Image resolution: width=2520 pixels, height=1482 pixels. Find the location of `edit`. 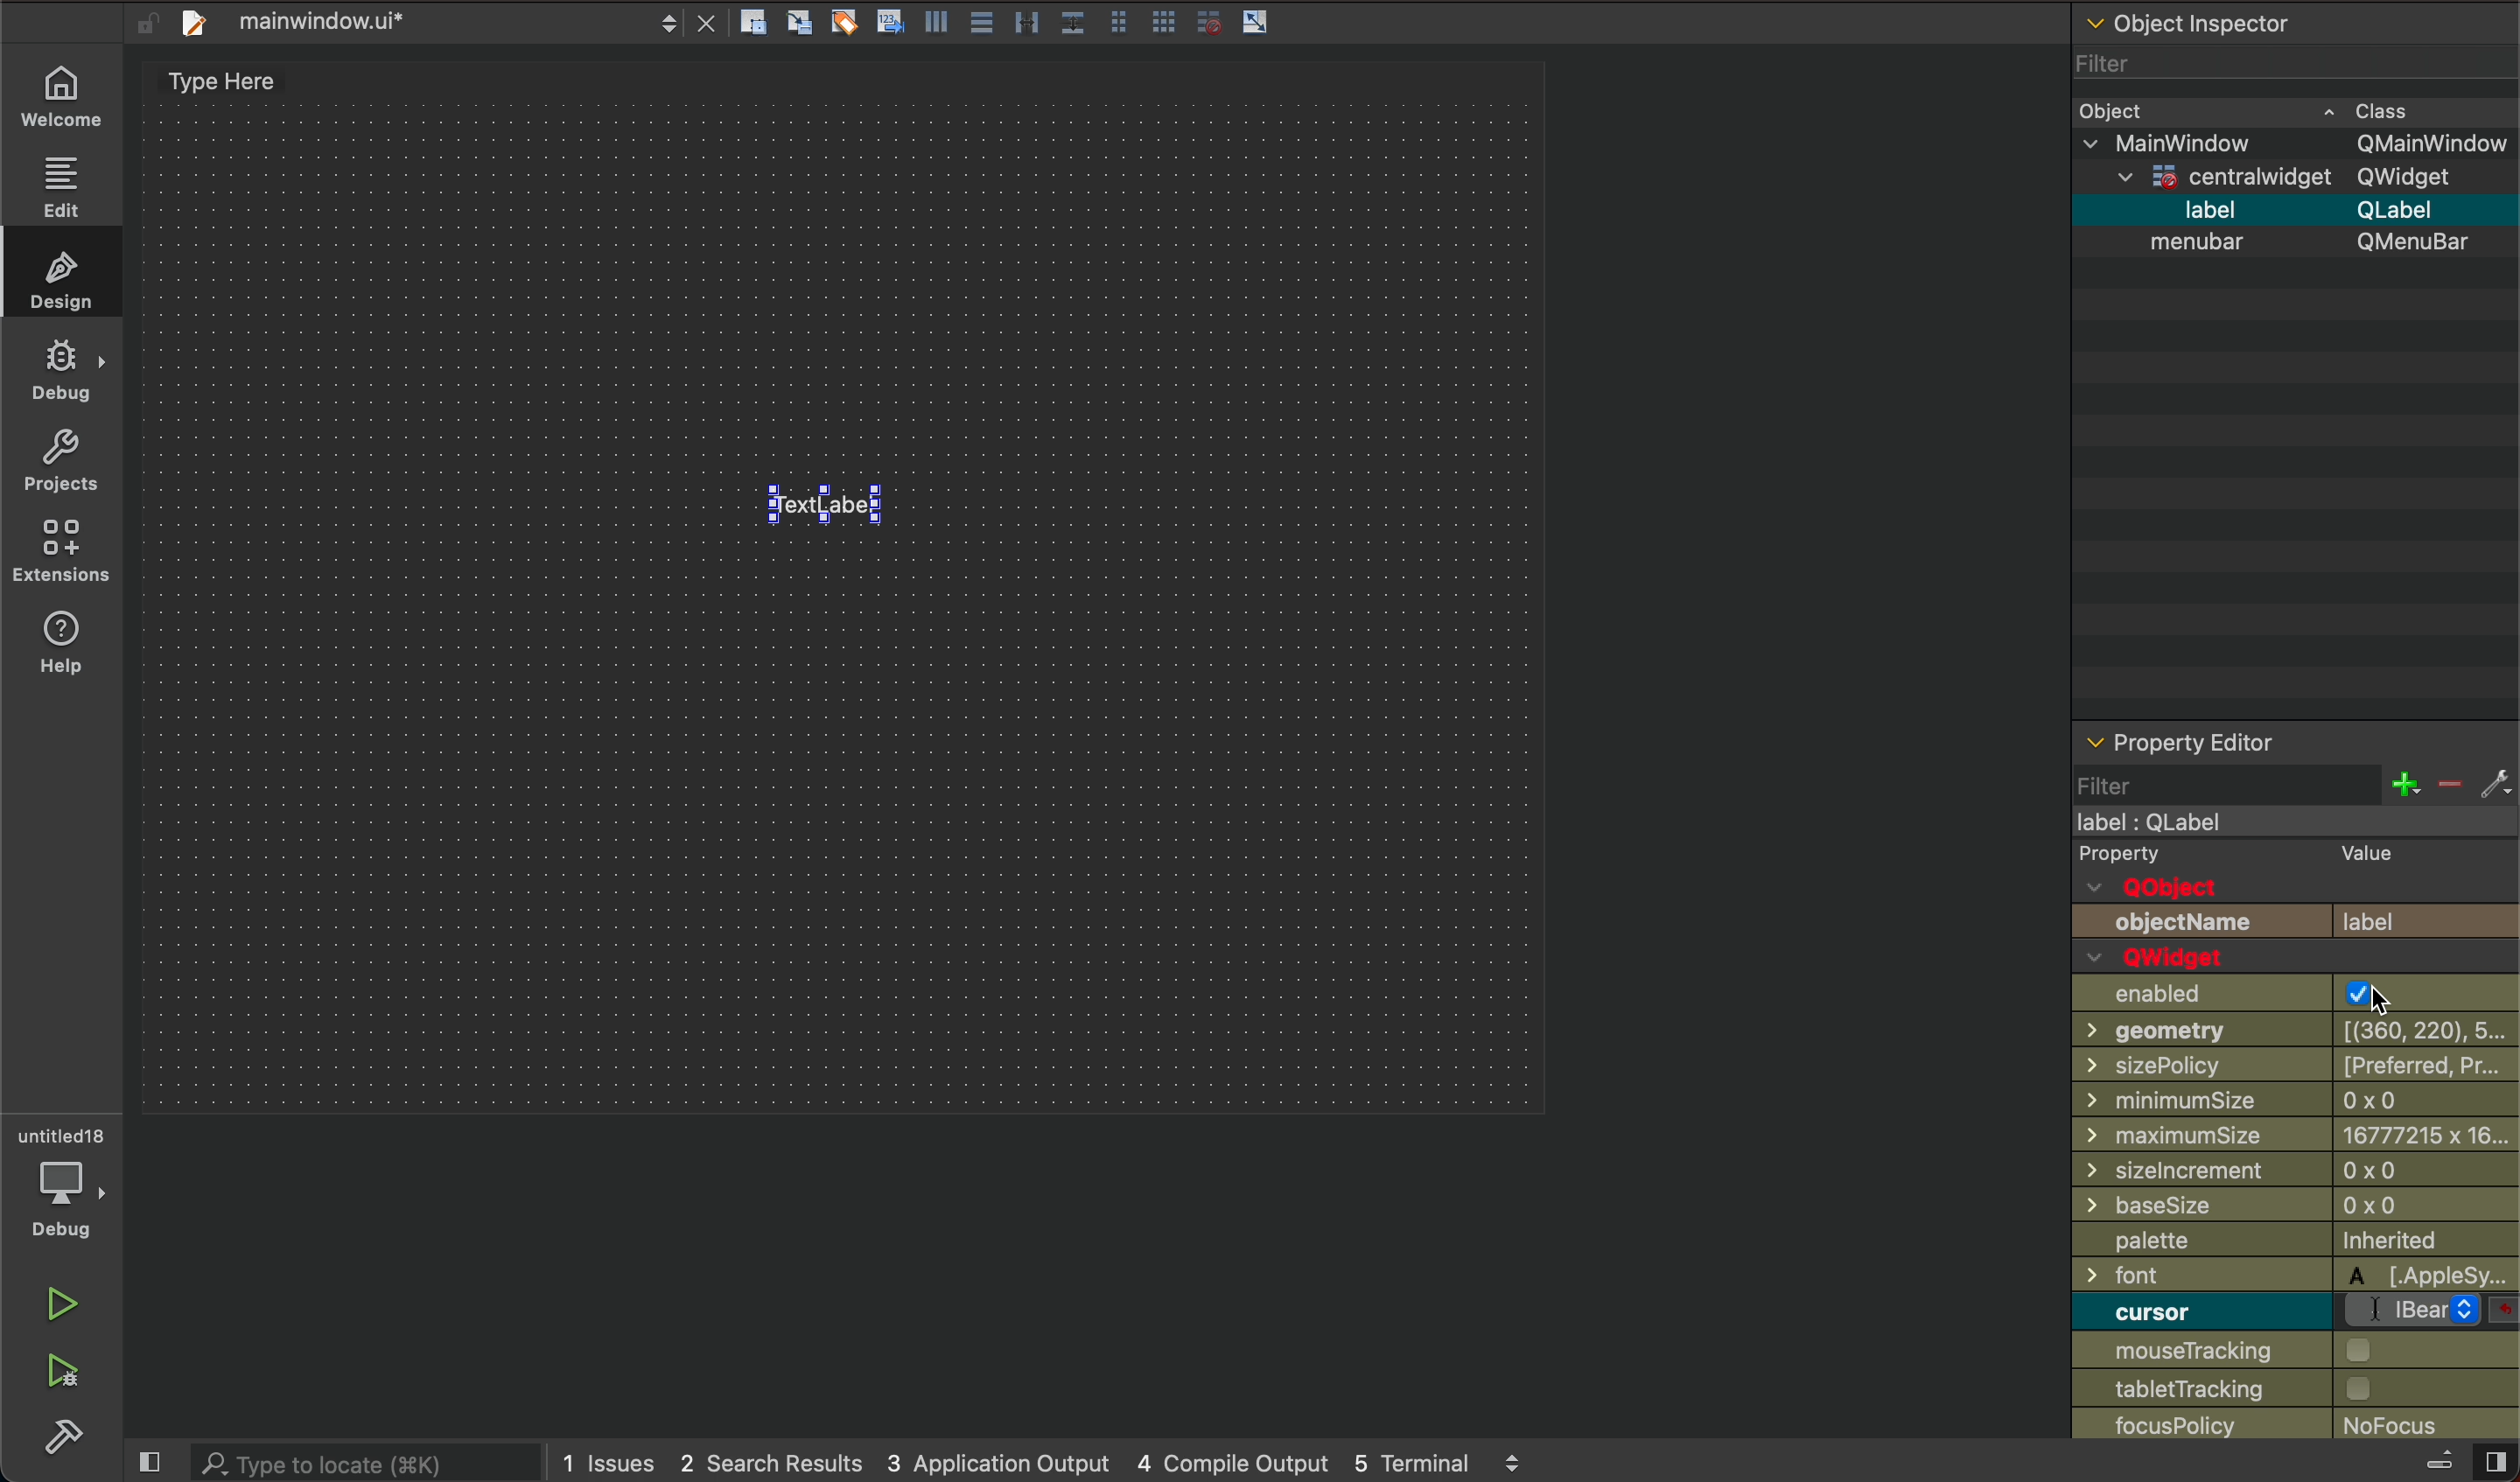

edit is located at coordinates (67, 191).